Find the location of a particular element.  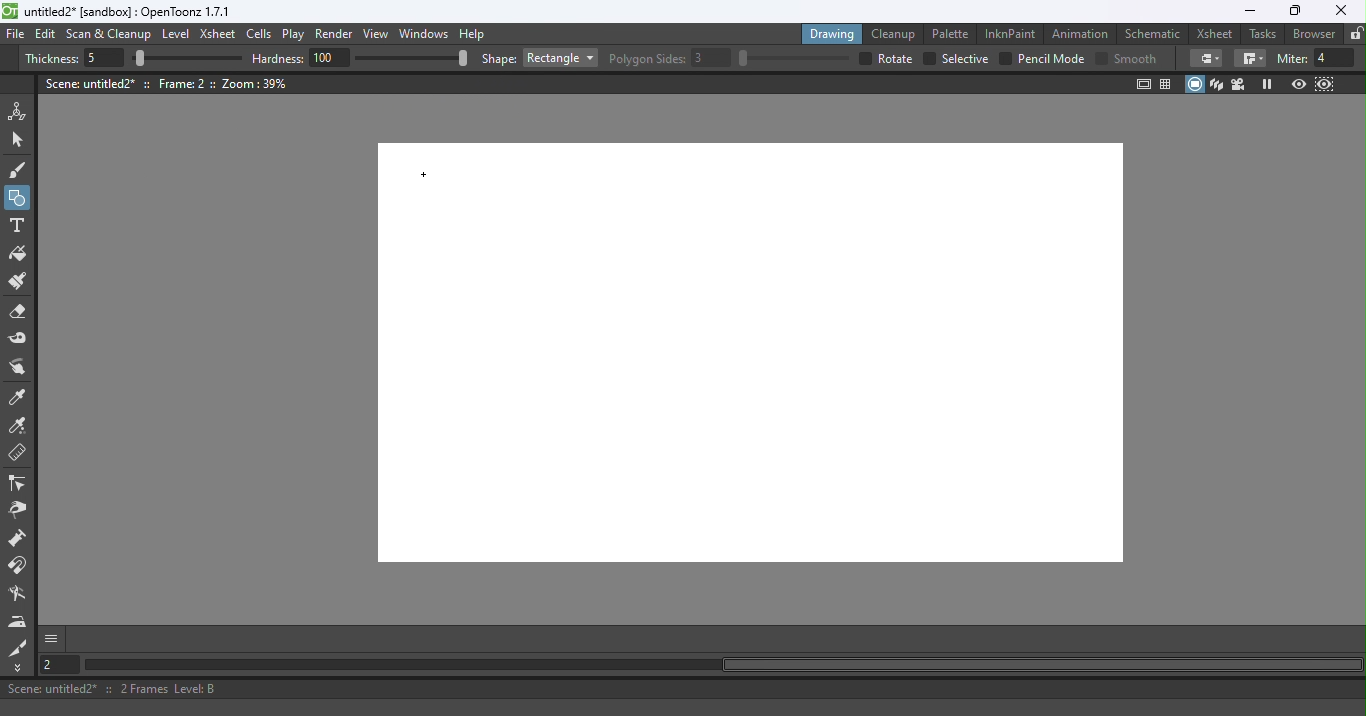

Xsheet is located at coordinates (1217, 33).